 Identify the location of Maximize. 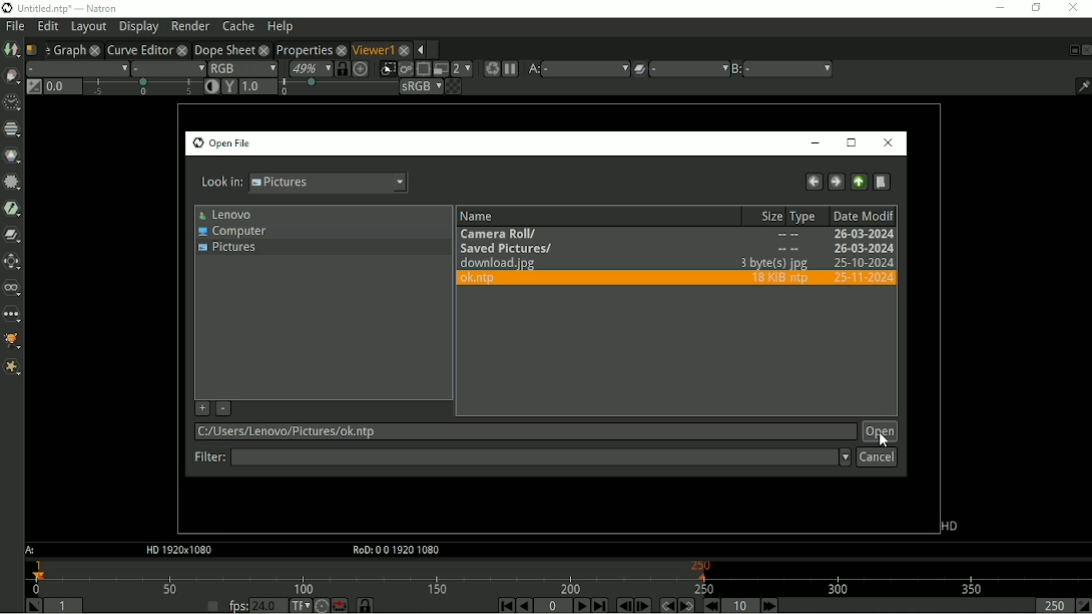
(852, 143).